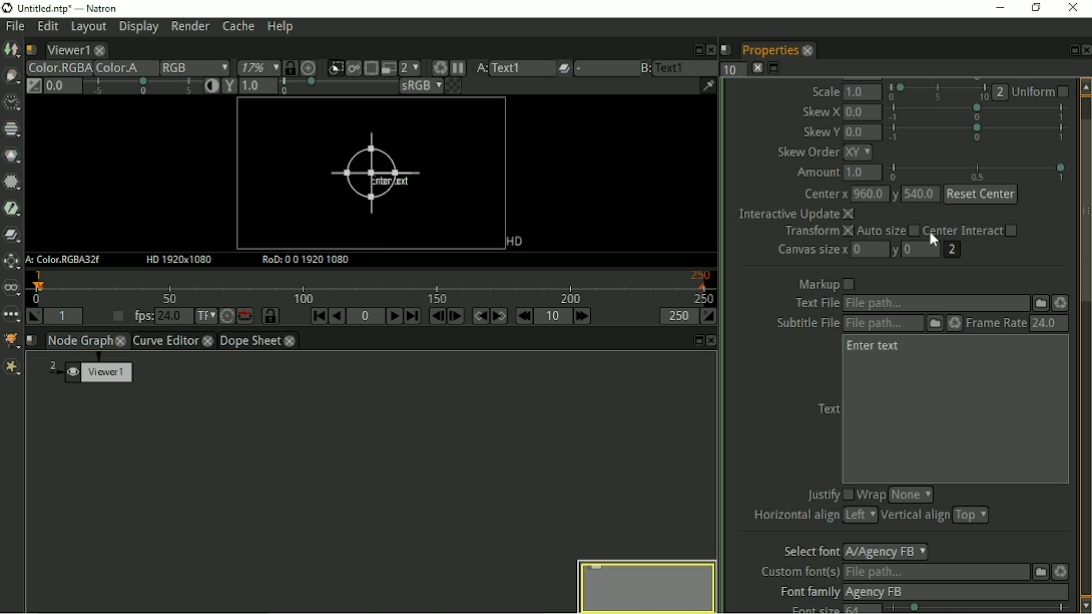 The width and height of the screenshot is (1092, 614). I want to click on Vertical align, so click(916, 517).